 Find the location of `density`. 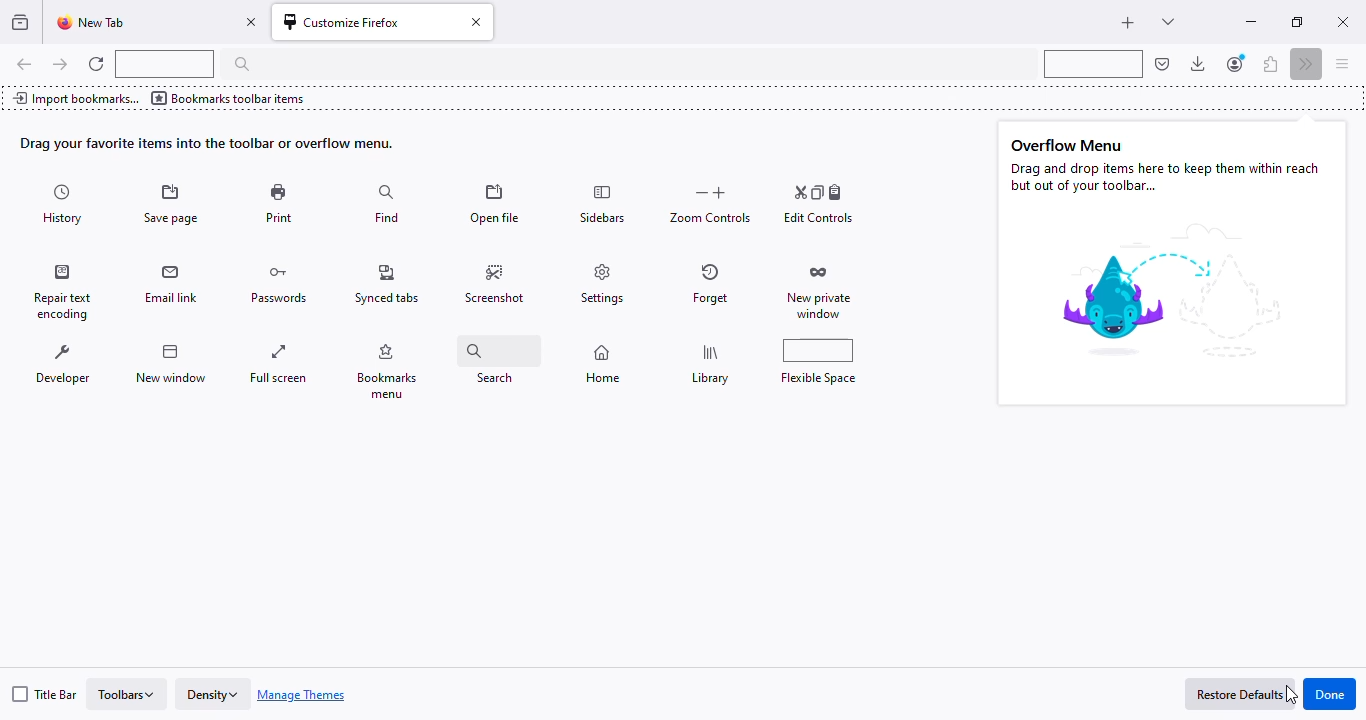

density is located at coordinates (211, 694).